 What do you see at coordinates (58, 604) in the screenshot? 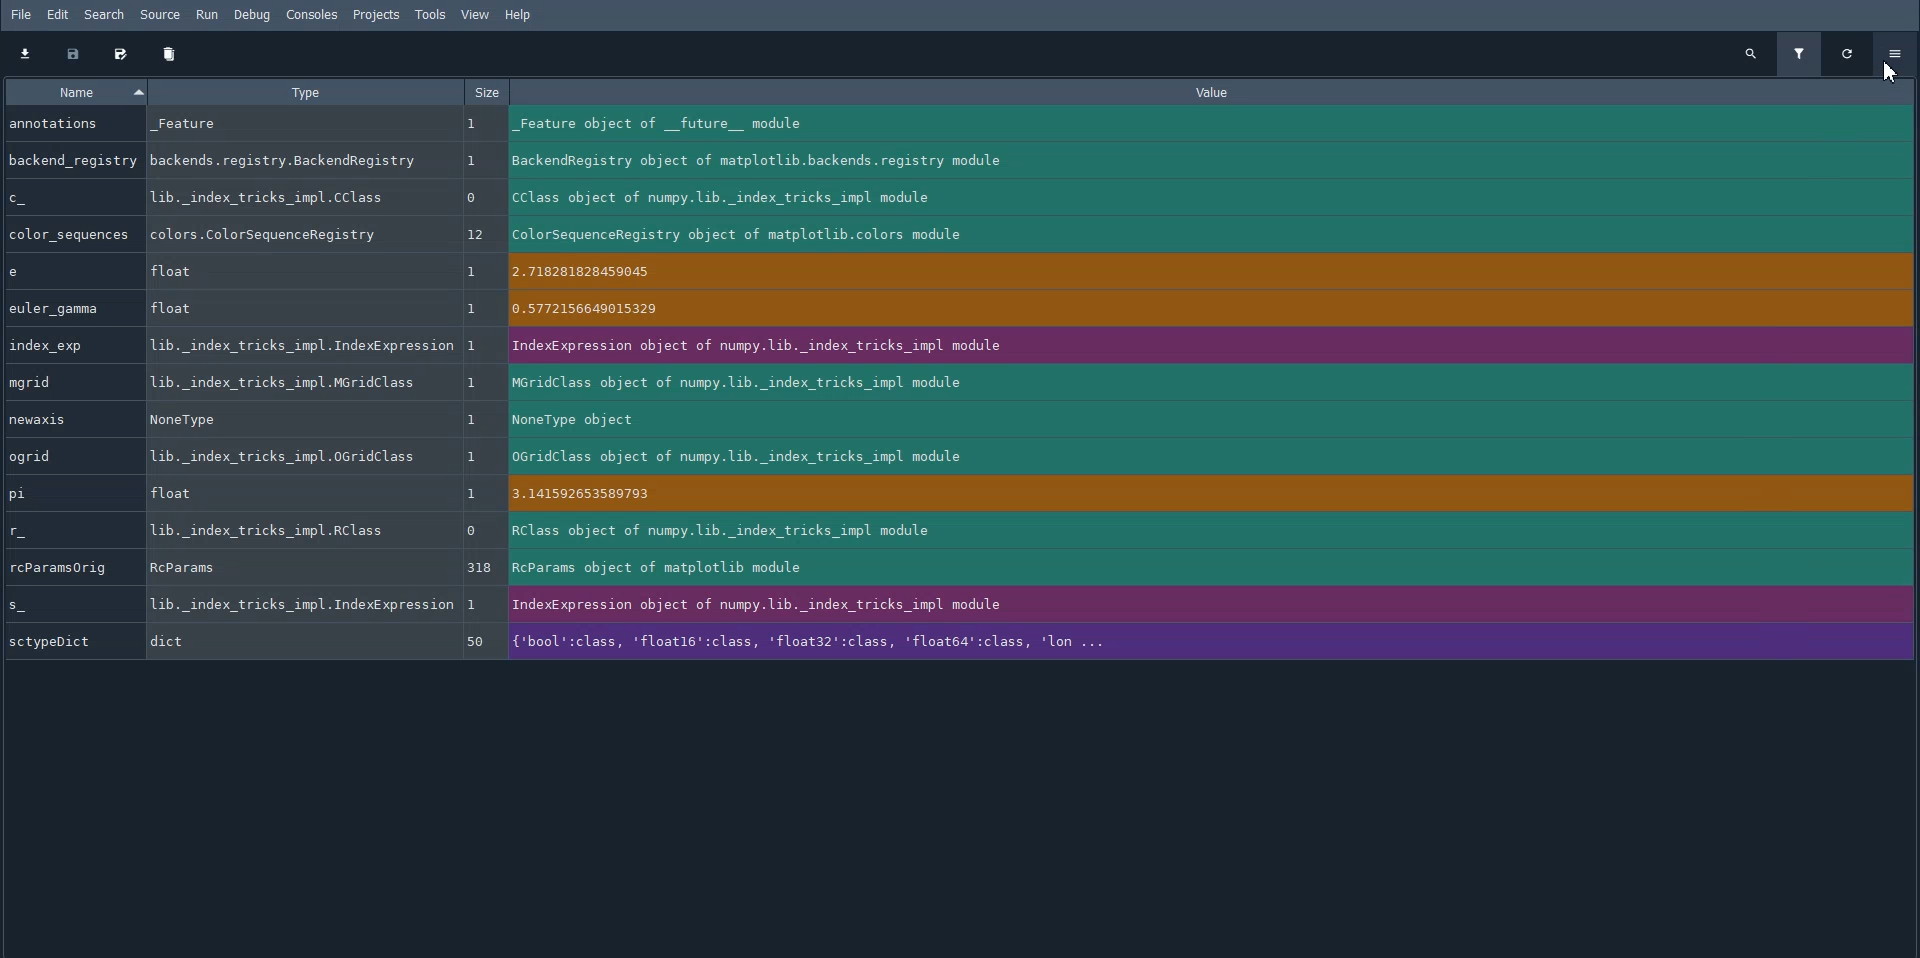
I see `S_` at bounding box center [58, 604].